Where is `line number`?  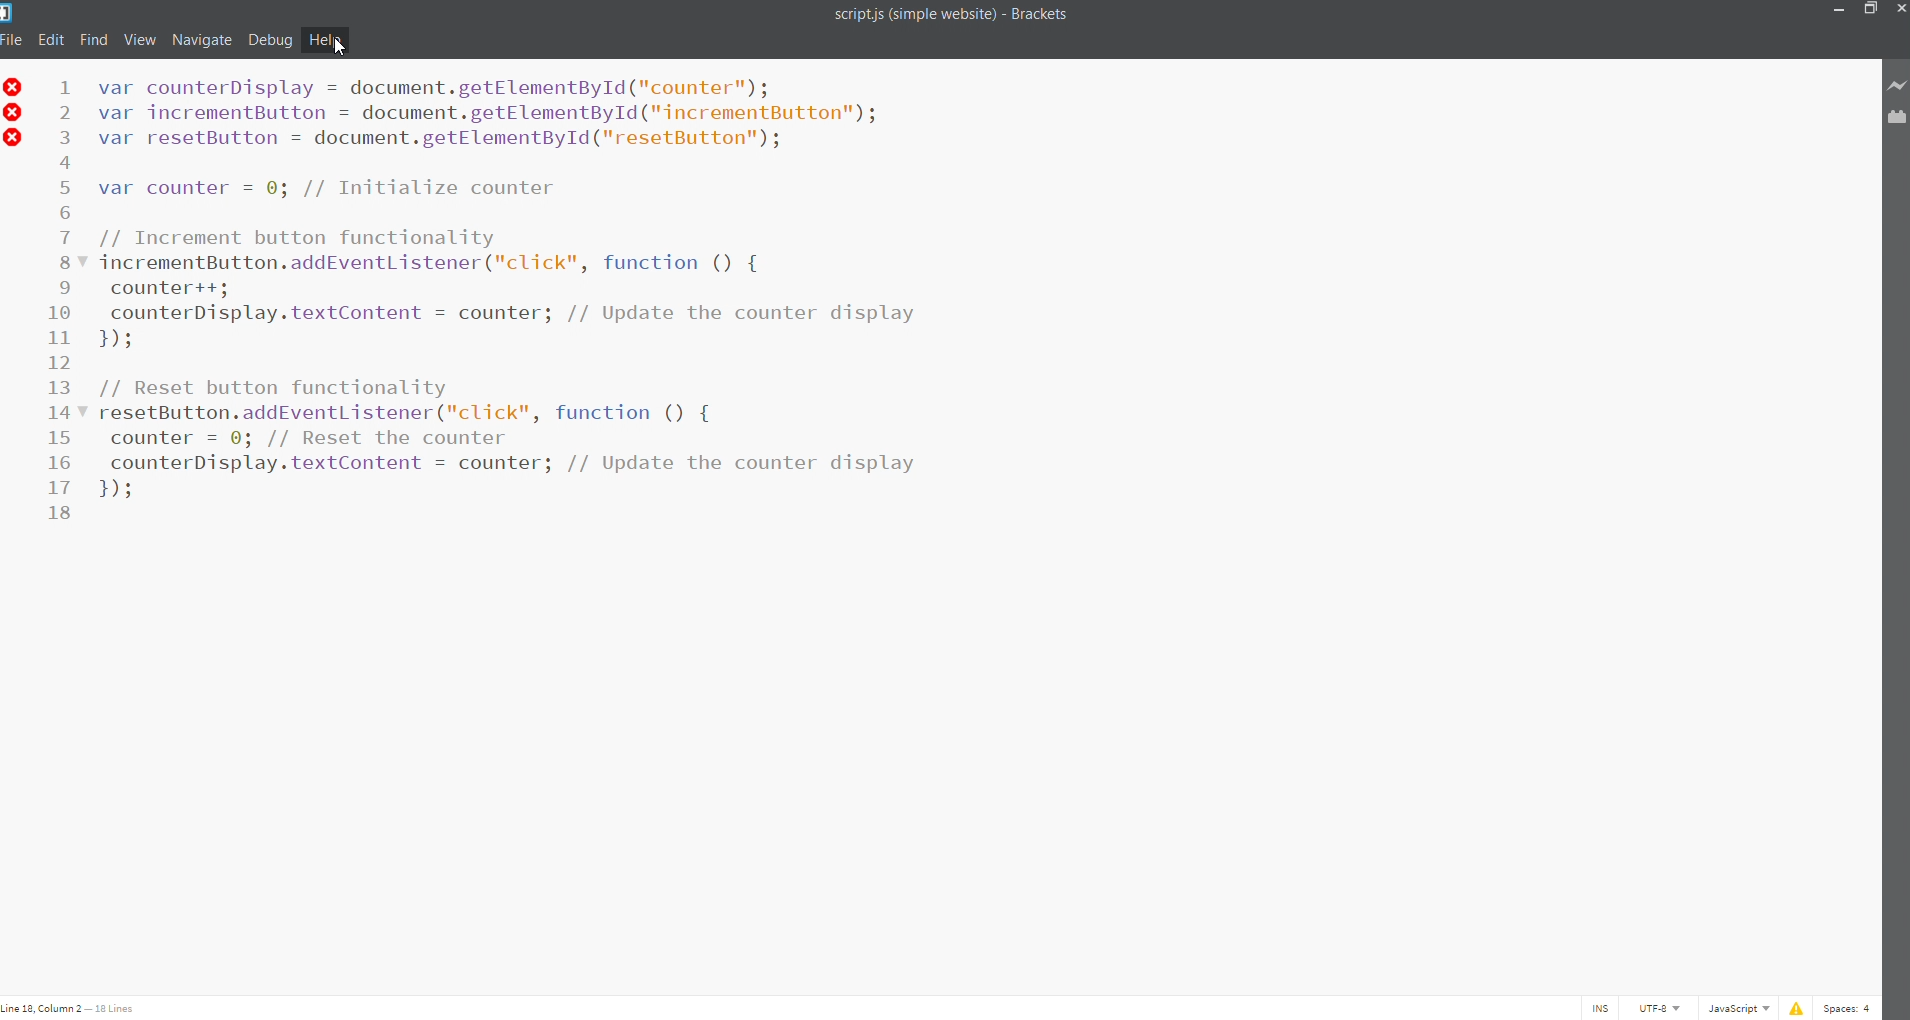 line number is located at coordinates (69, 315).